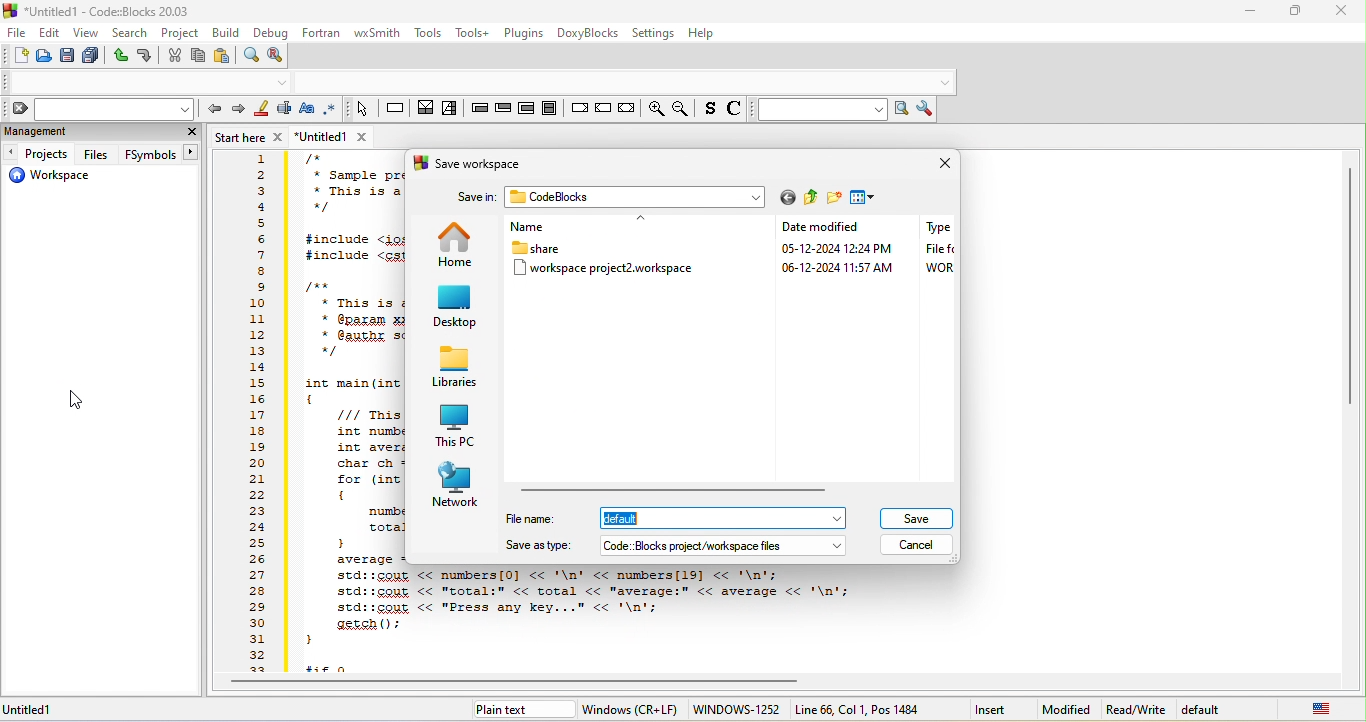 This screenshot has width=1366, height=722. I want to click on maximize, so click(1298, 9).